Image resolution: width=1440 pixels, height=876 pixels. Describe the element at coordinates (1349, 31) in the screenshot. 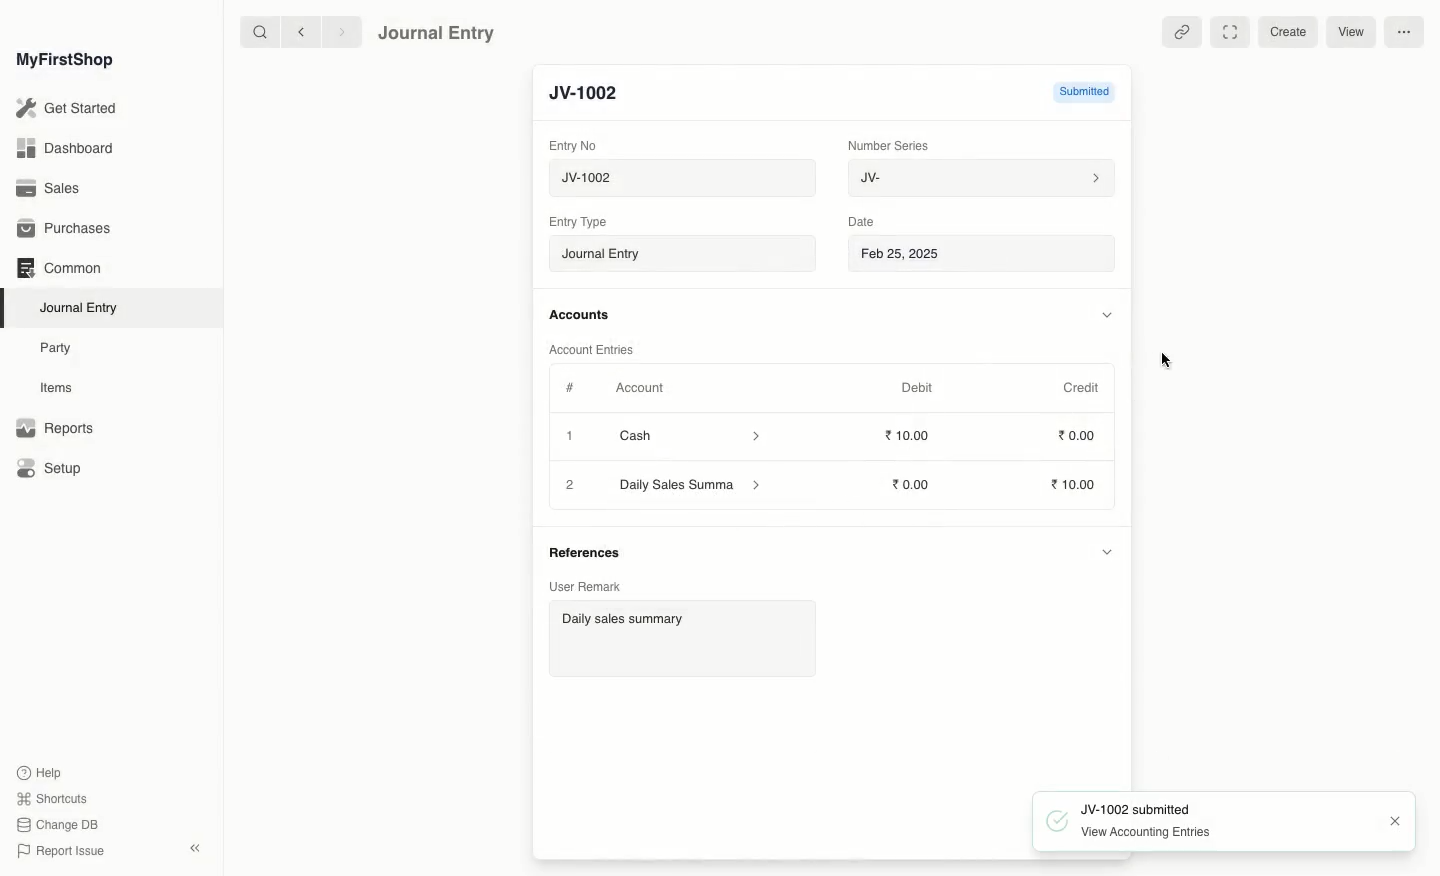

I see `View` at that location.